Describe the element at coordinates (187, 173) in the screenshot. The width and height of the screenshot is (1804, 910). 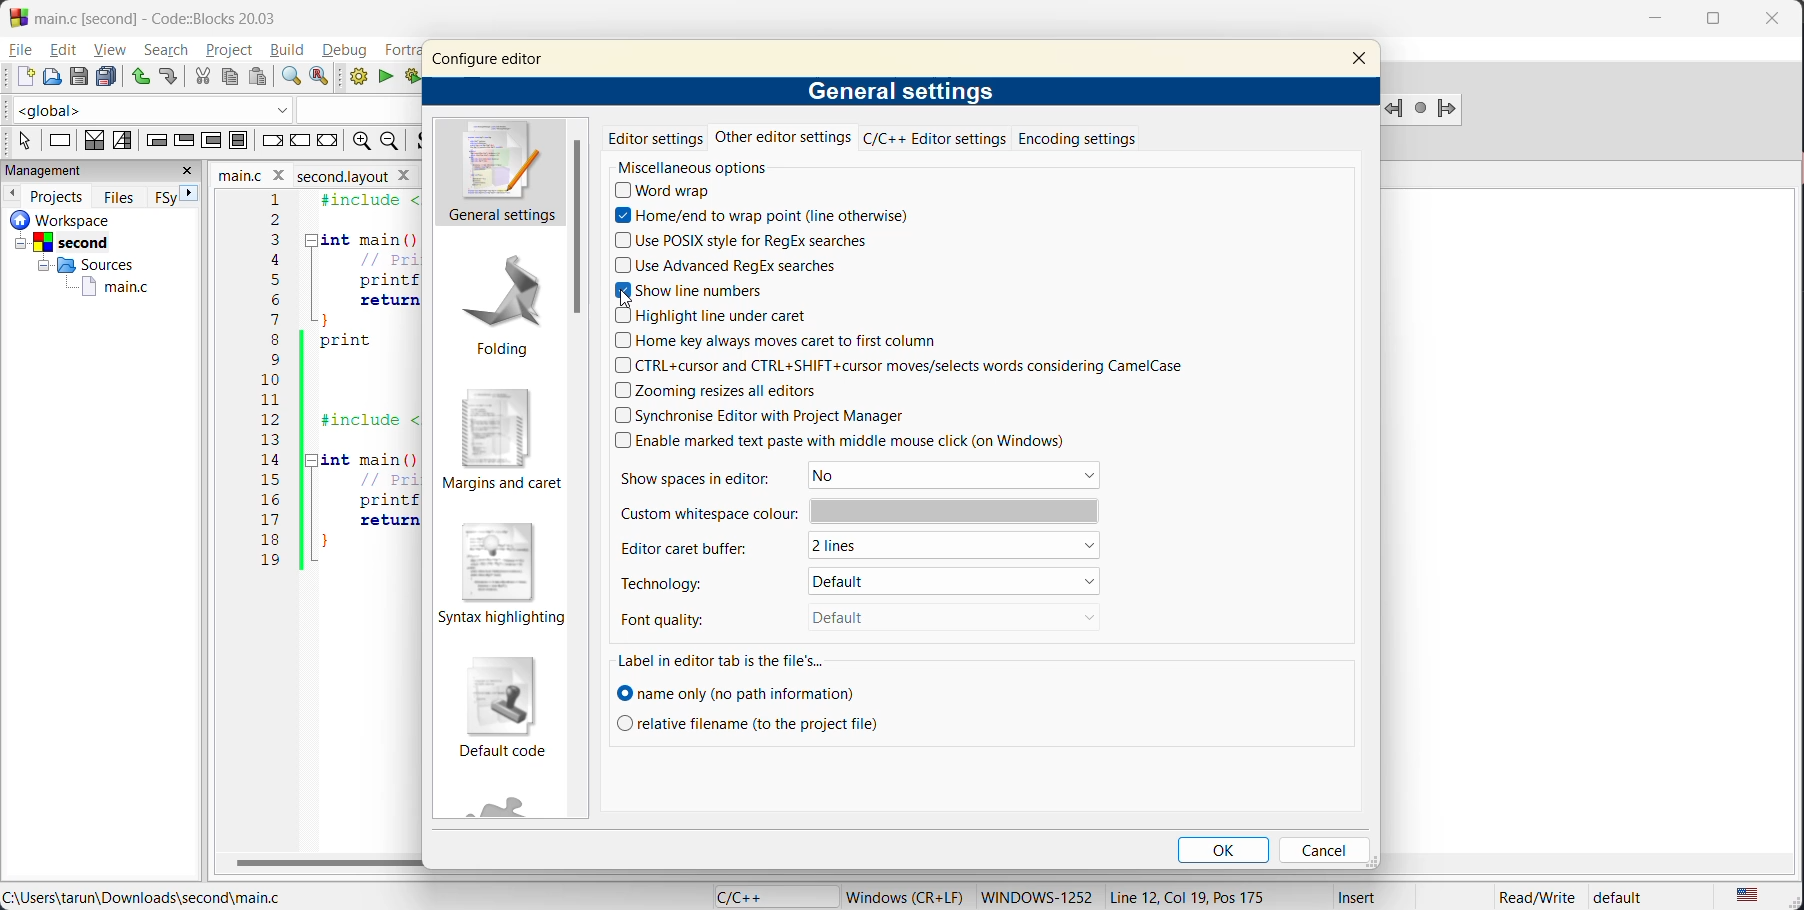
I see `close` at that location.